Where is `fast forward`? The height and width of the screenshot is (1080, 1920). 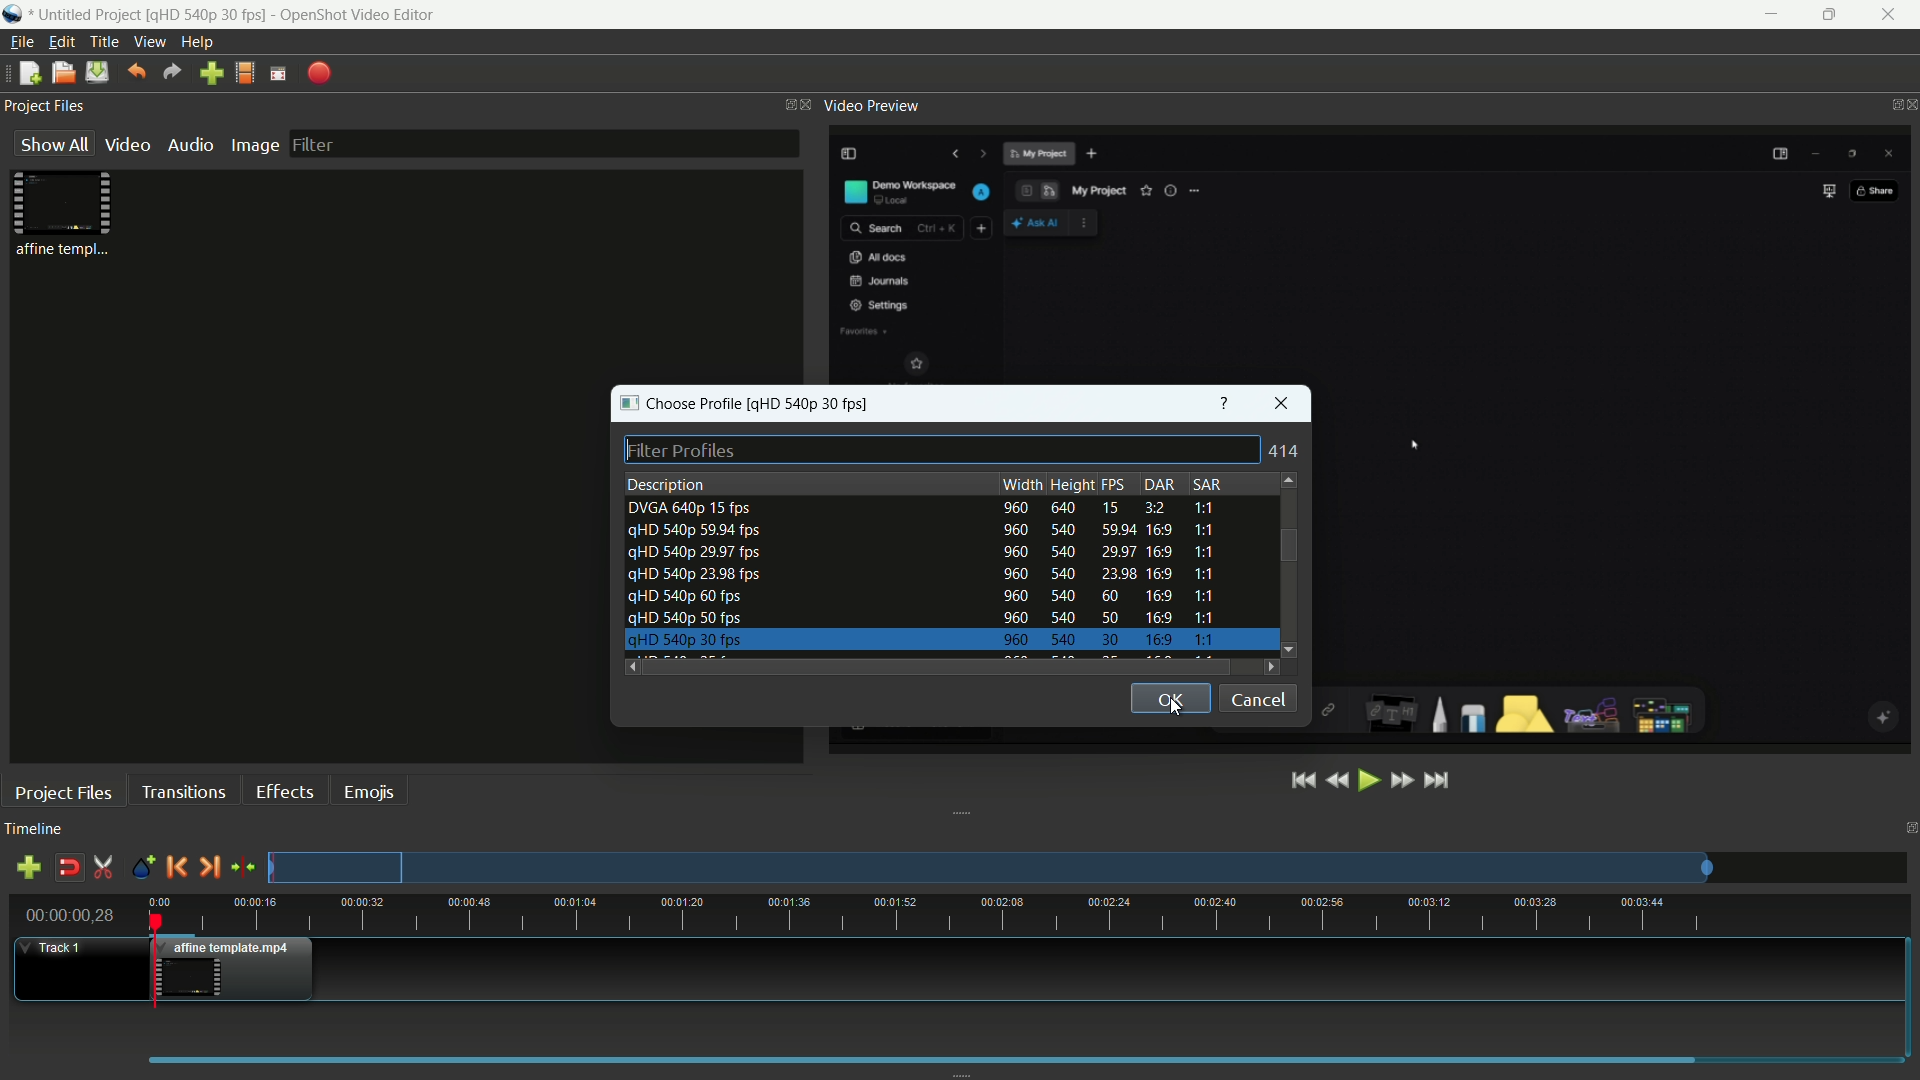 fast forward is located at coordinates (1400, 782).